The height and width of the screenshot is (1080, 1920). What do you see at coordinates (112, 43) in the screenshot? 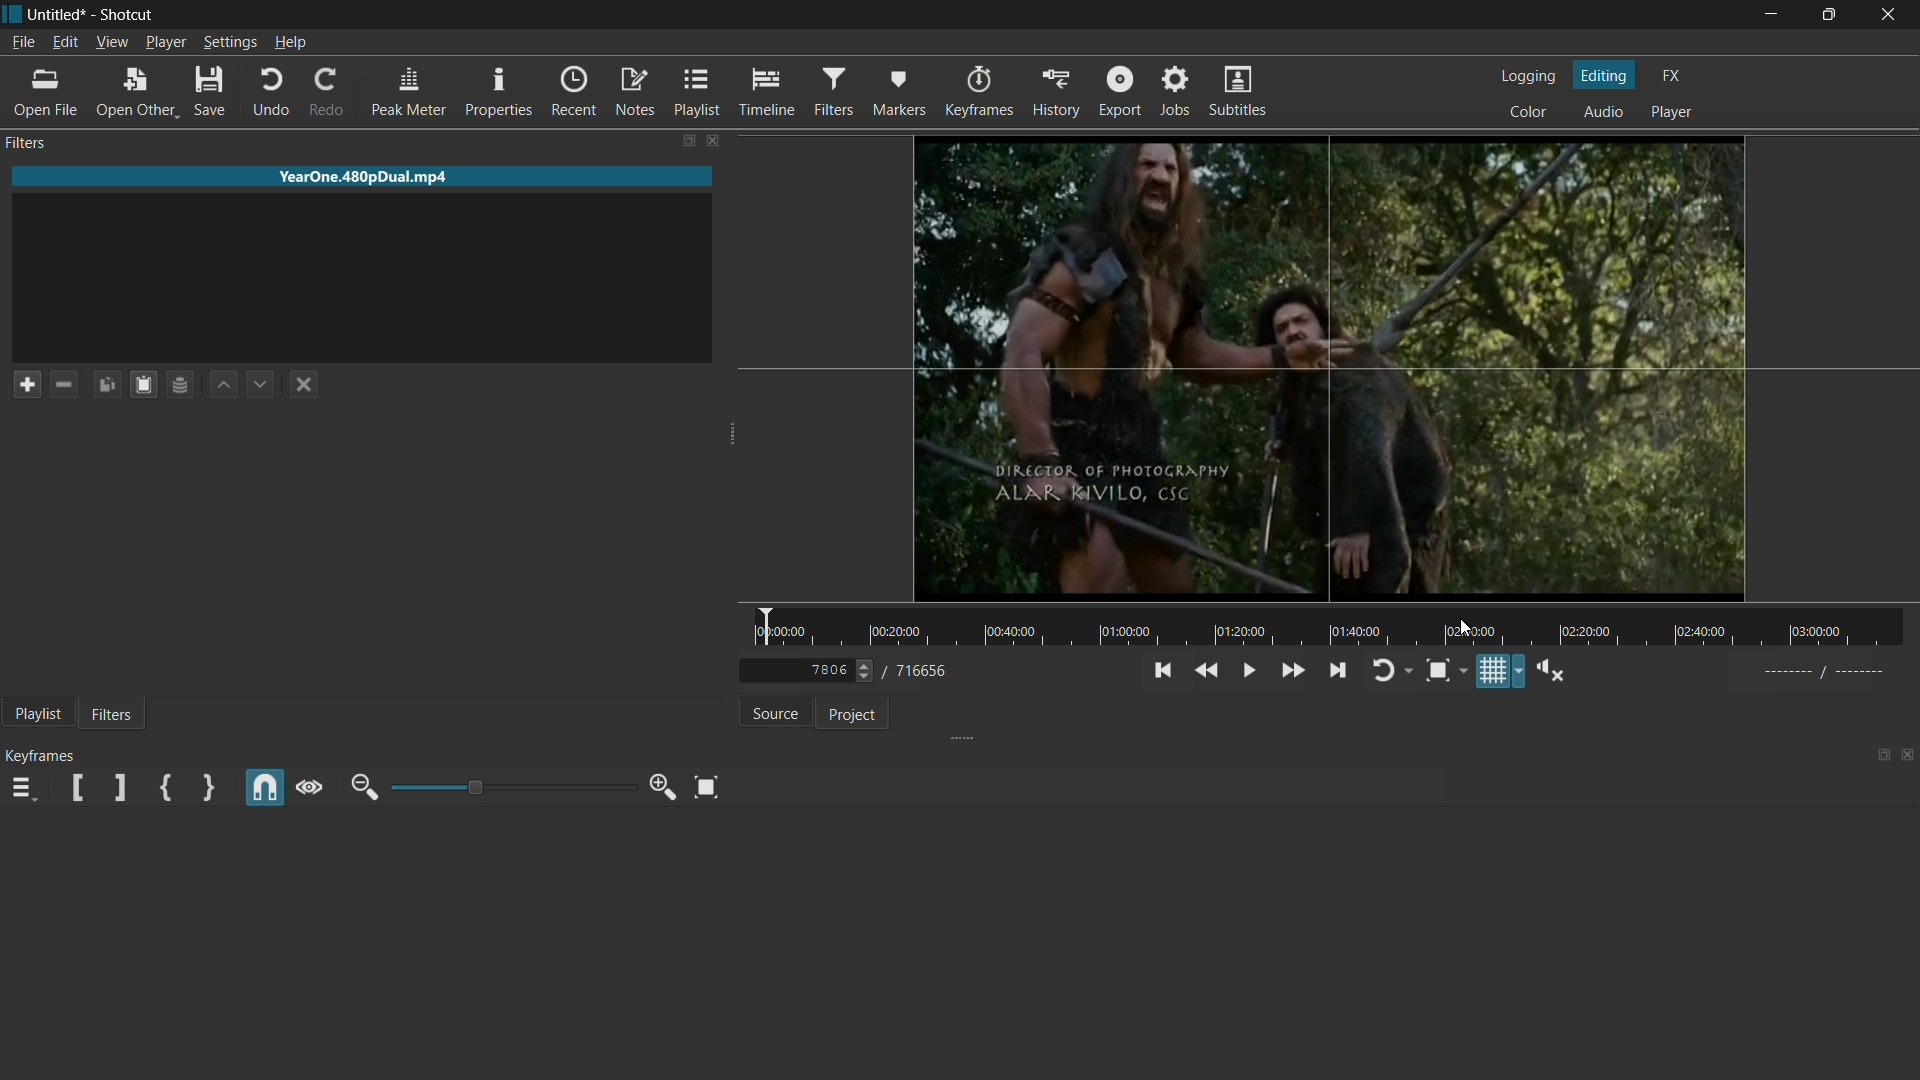
I see `view menu` at bounding box center [112, 43].